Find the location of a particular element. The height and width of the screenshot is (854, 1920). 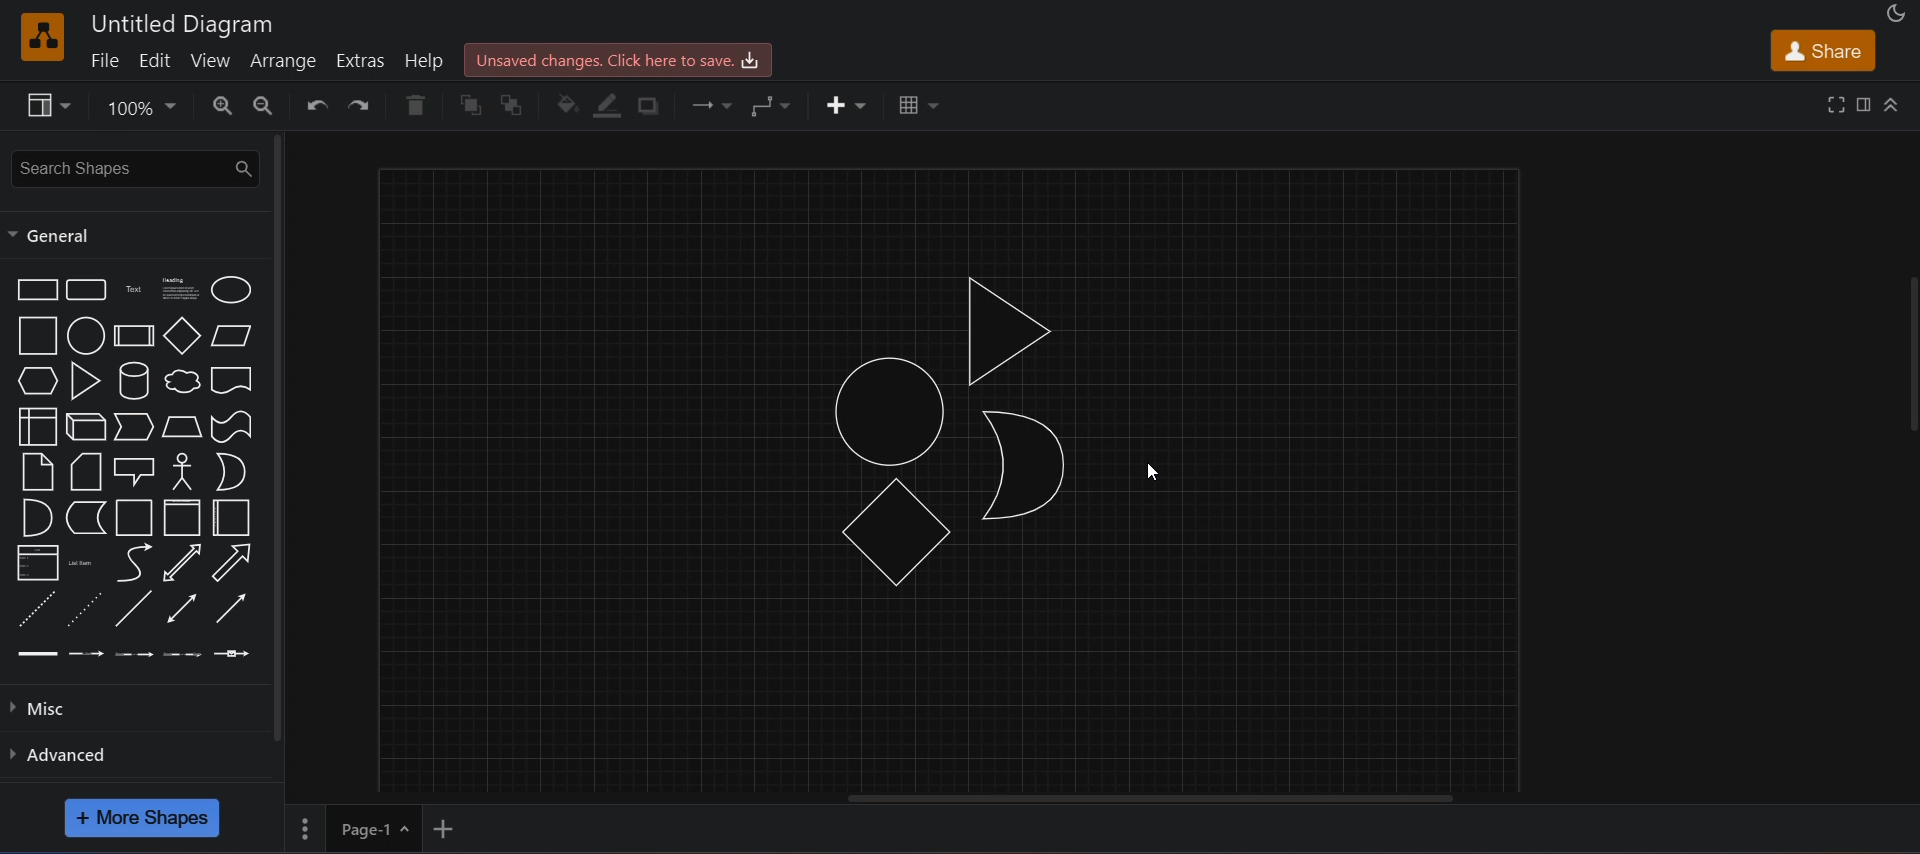

view is located at coordinates (52, 108).